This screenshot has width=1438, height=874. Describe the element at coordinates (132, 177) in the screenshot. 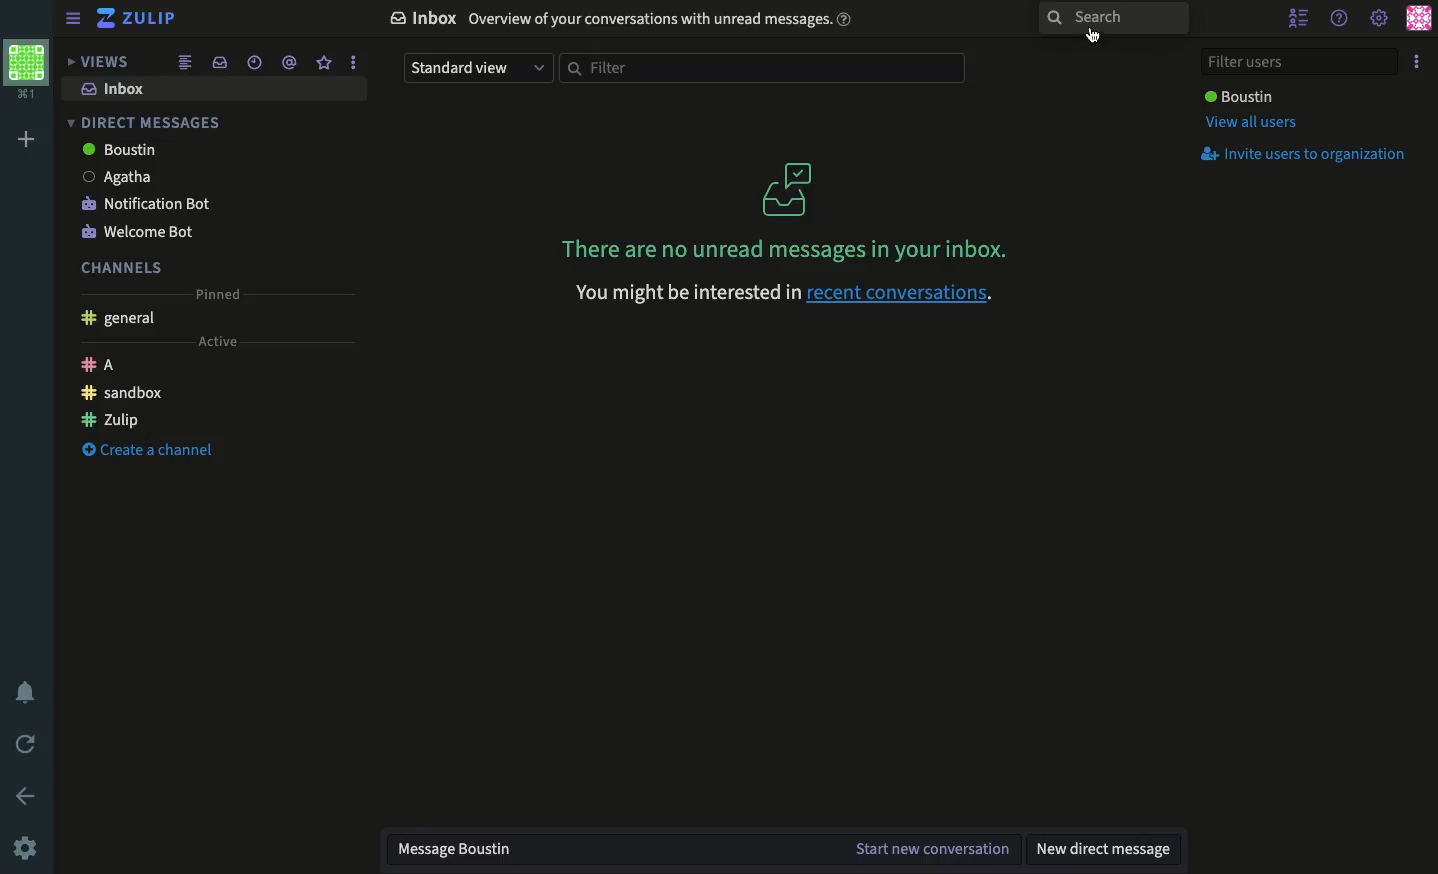

I see `agatha` at that location.